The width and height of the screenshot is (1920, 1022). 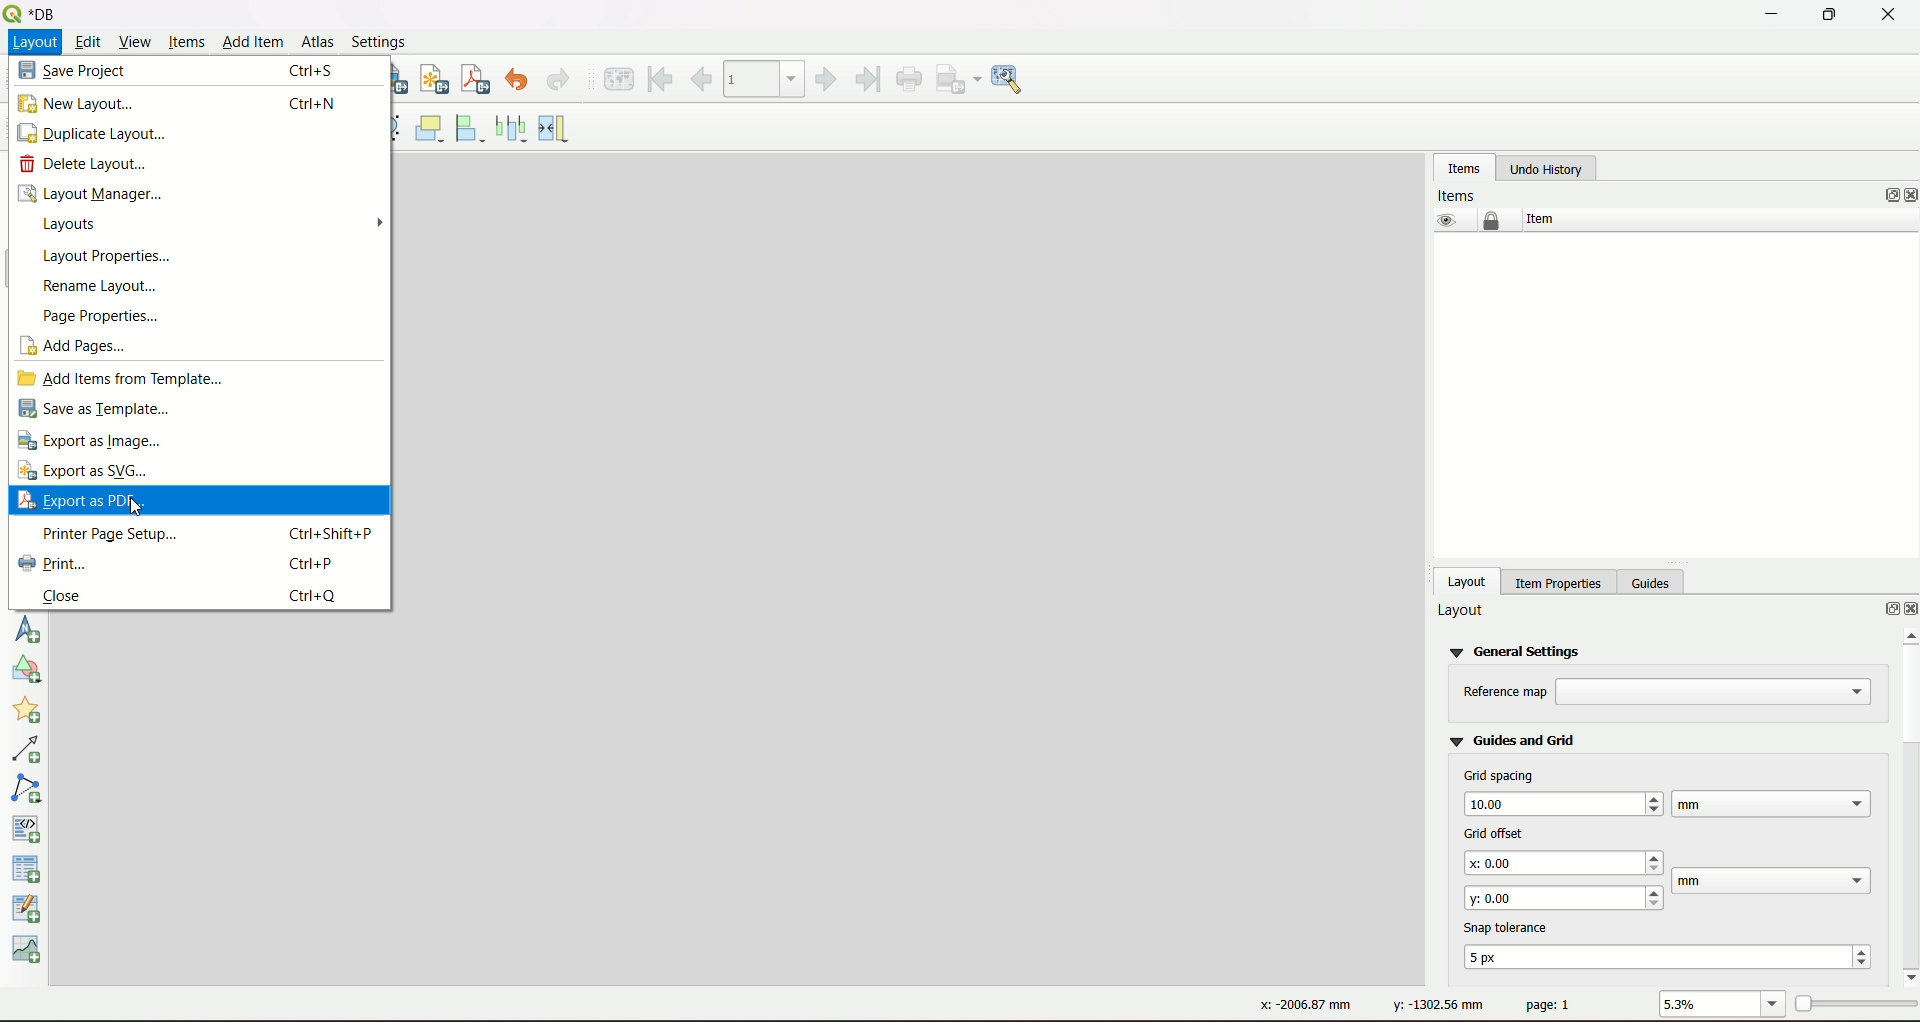 I want to click on align selected, so click(x=472, y=128).